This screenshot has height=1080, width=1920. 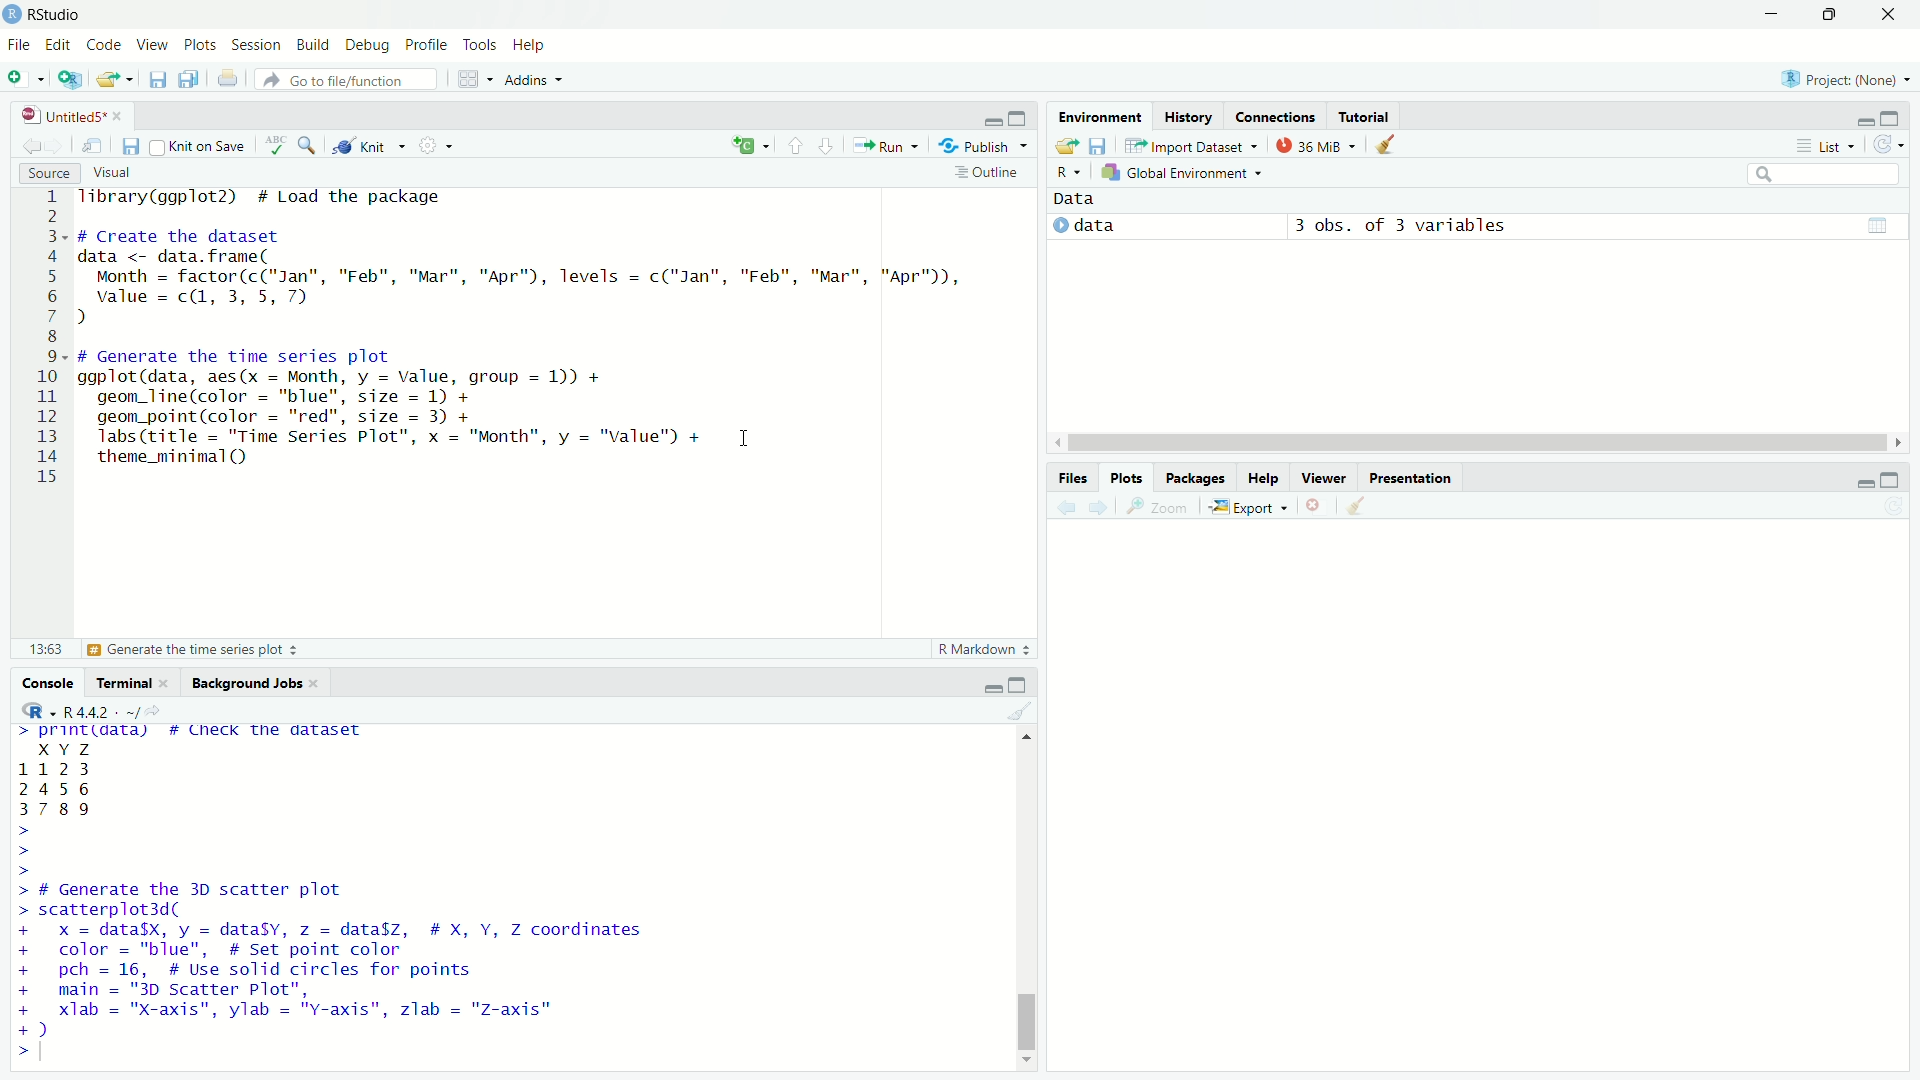 What do you see at coordinates (1388, 144) in the screenshot?
I see `clear objects from the workspace` at bounding box center [1388, 144].